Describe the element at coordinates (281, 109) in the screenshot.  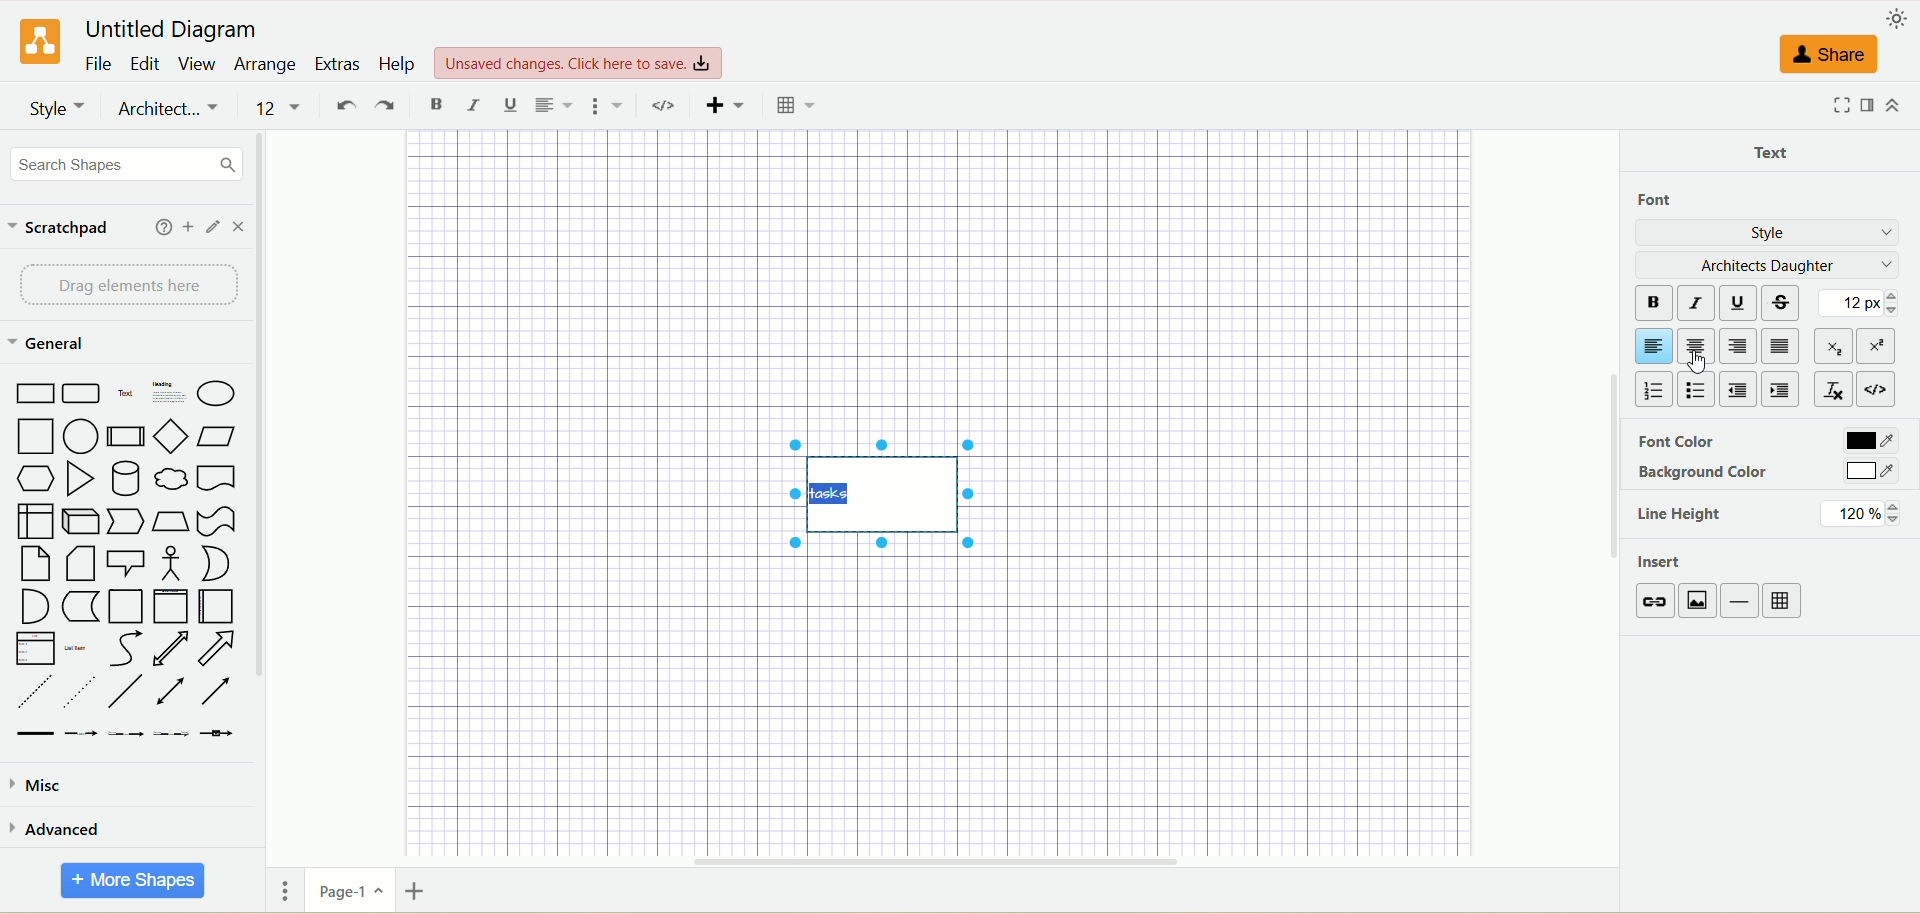
I see `Font Size 12` at that location.